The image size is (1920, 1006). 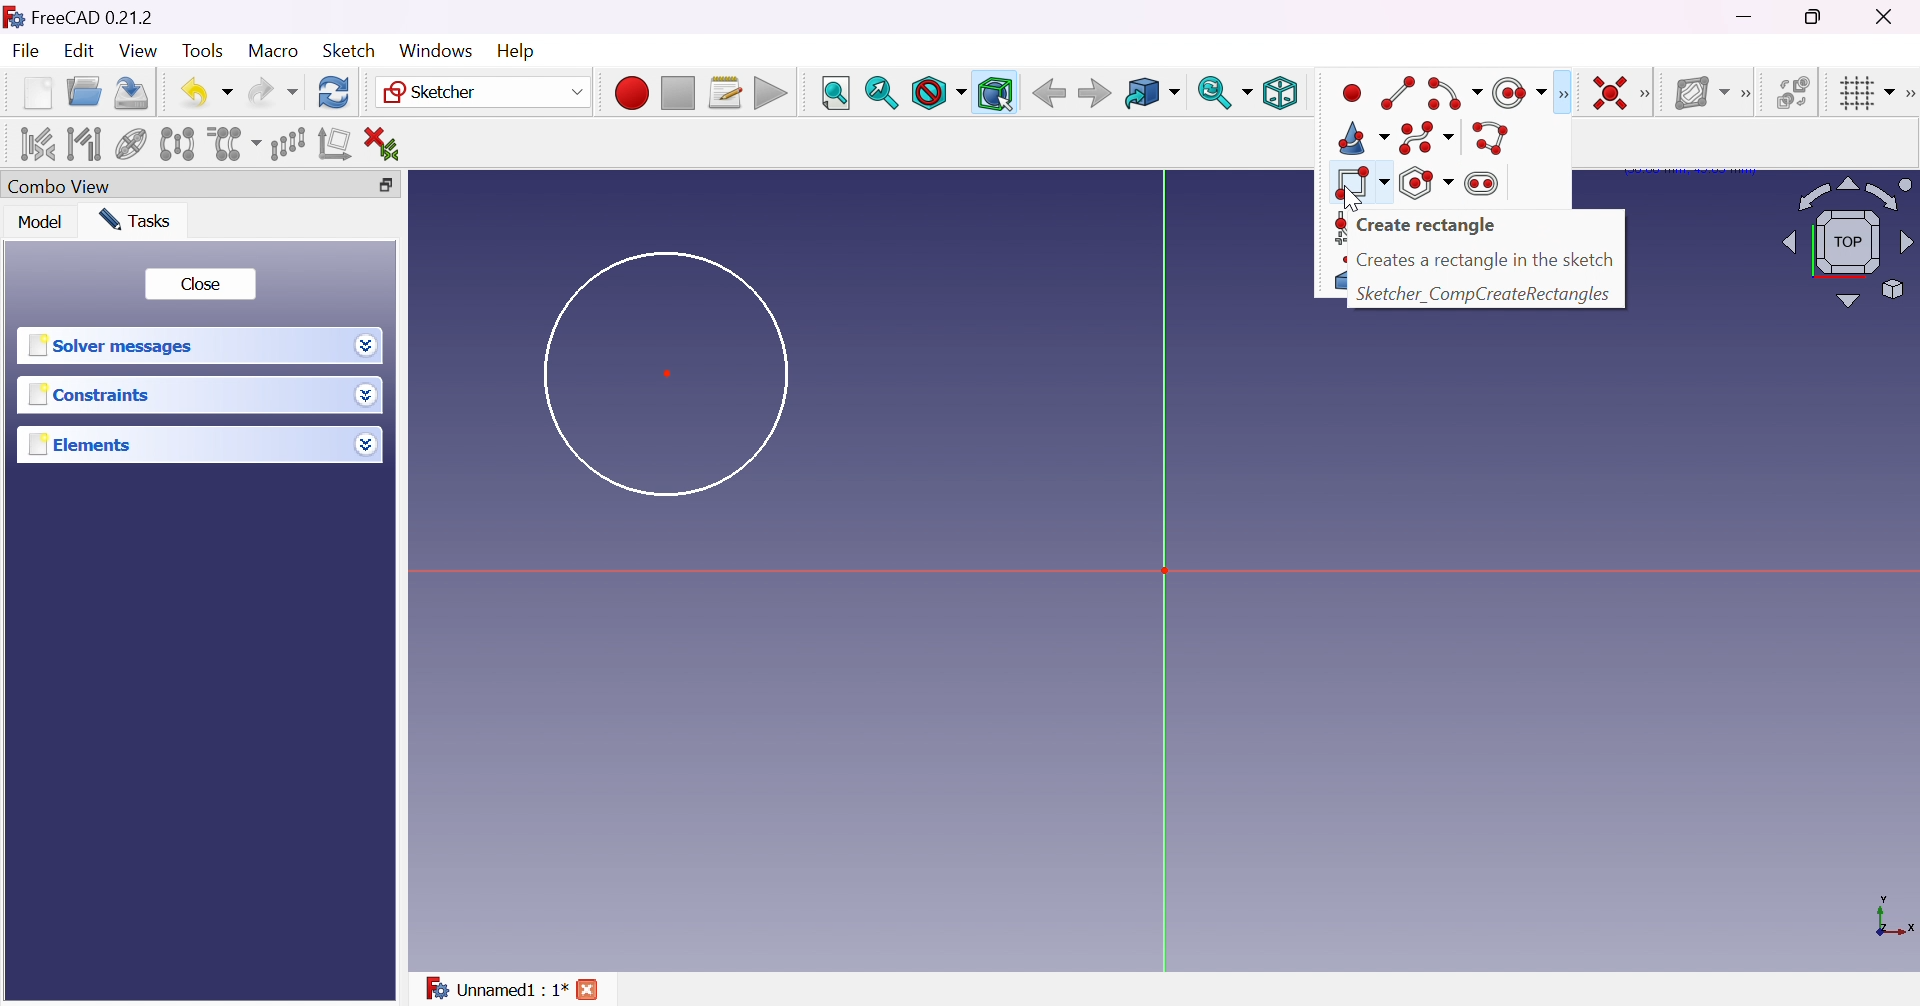 What do you see at coordinates (38, 92) in the screenshot?
I see `New` at bounding box center [38, 92].